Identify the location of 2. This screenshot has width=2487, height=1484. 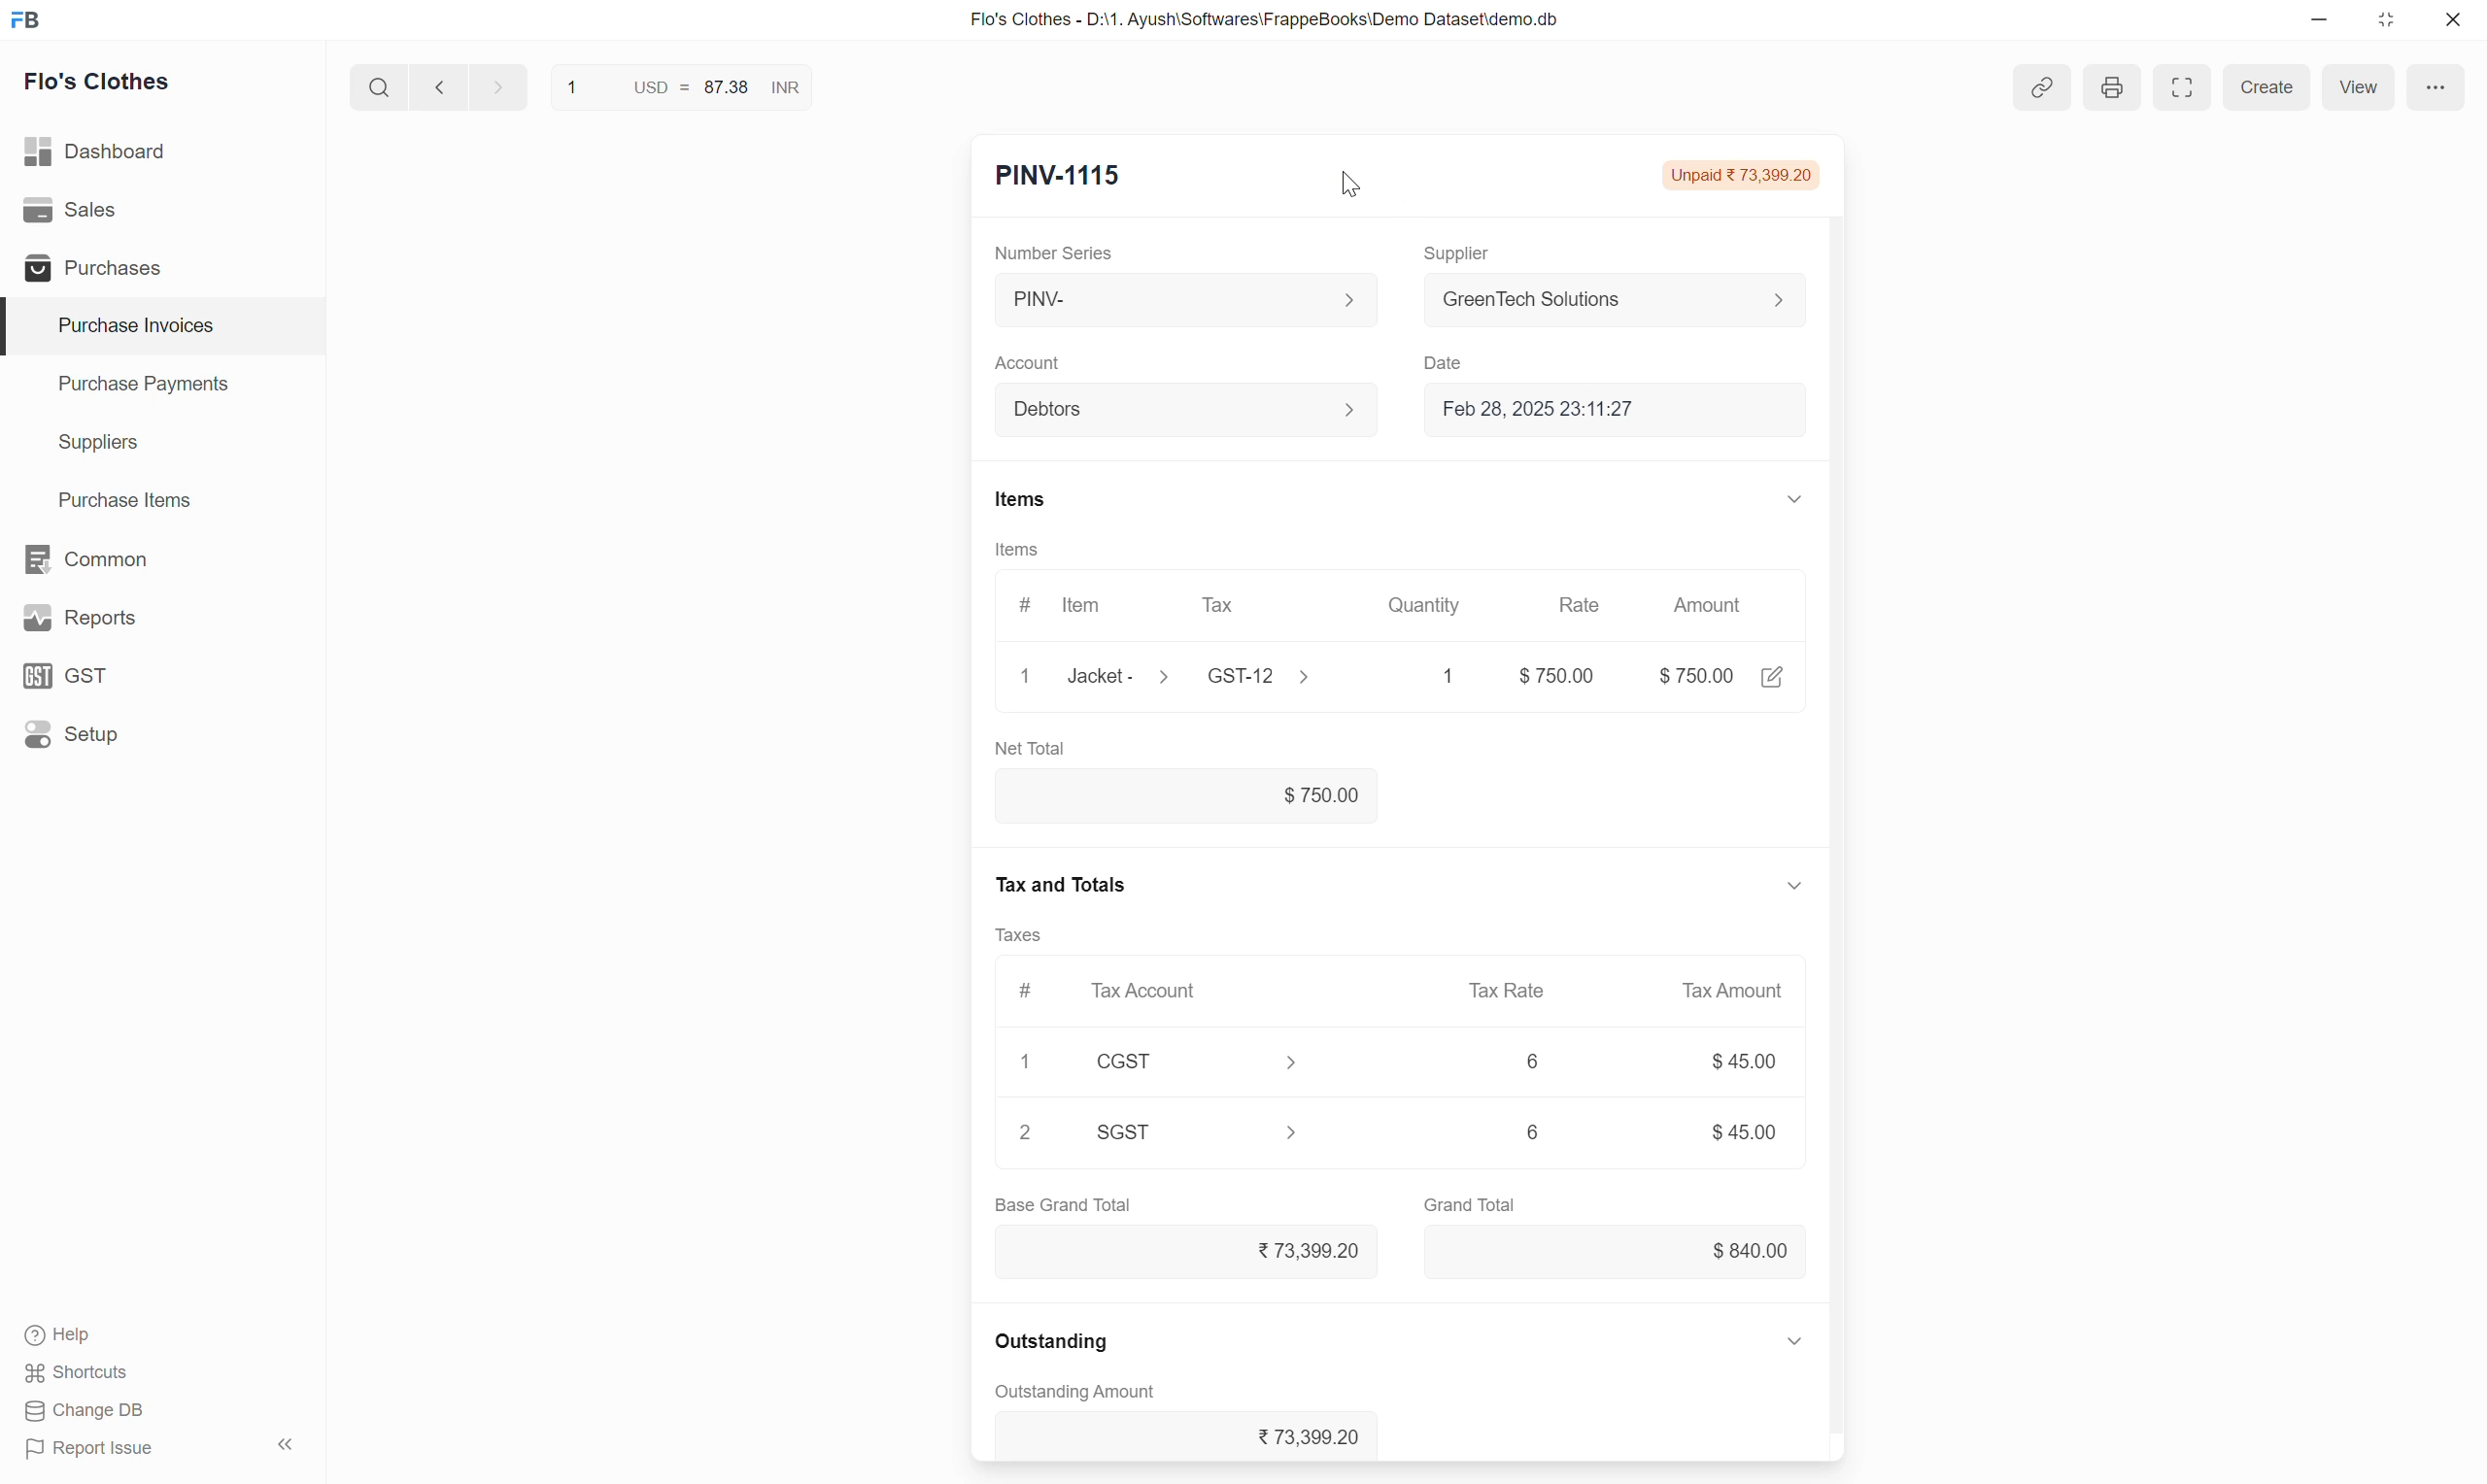
(1027, 1133).